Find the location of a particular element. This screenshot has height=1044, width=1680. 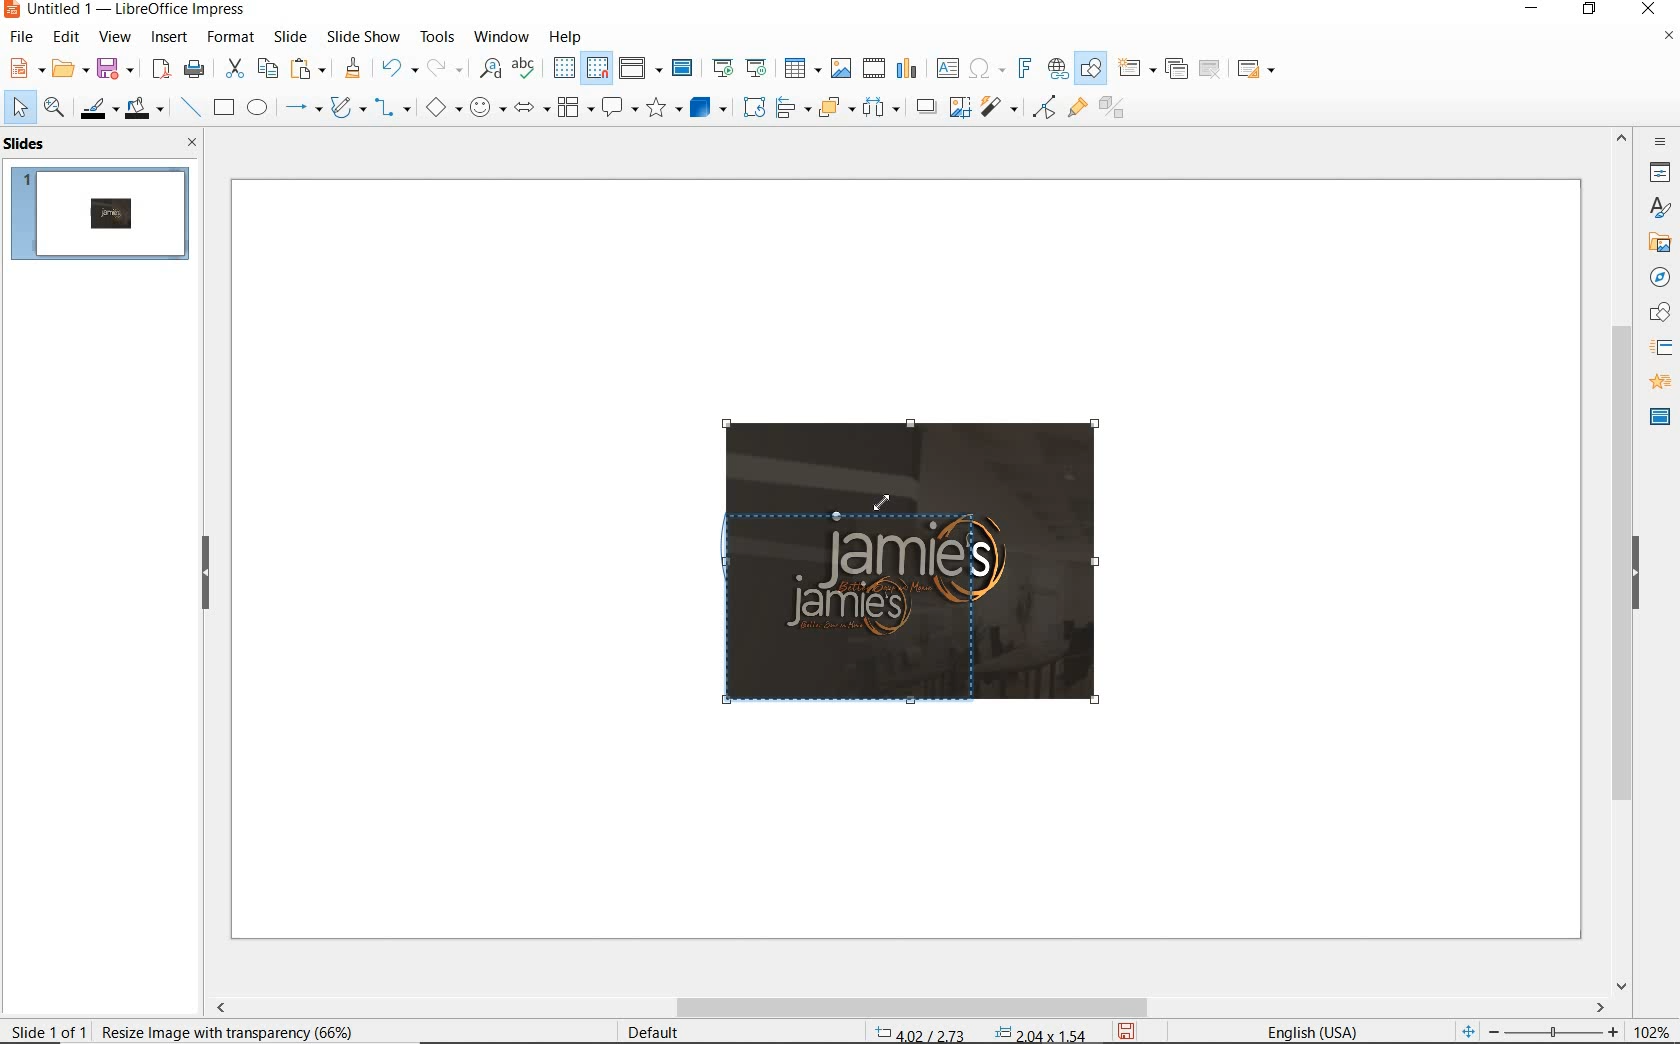

master slide is located at coordinates (1660, 415).